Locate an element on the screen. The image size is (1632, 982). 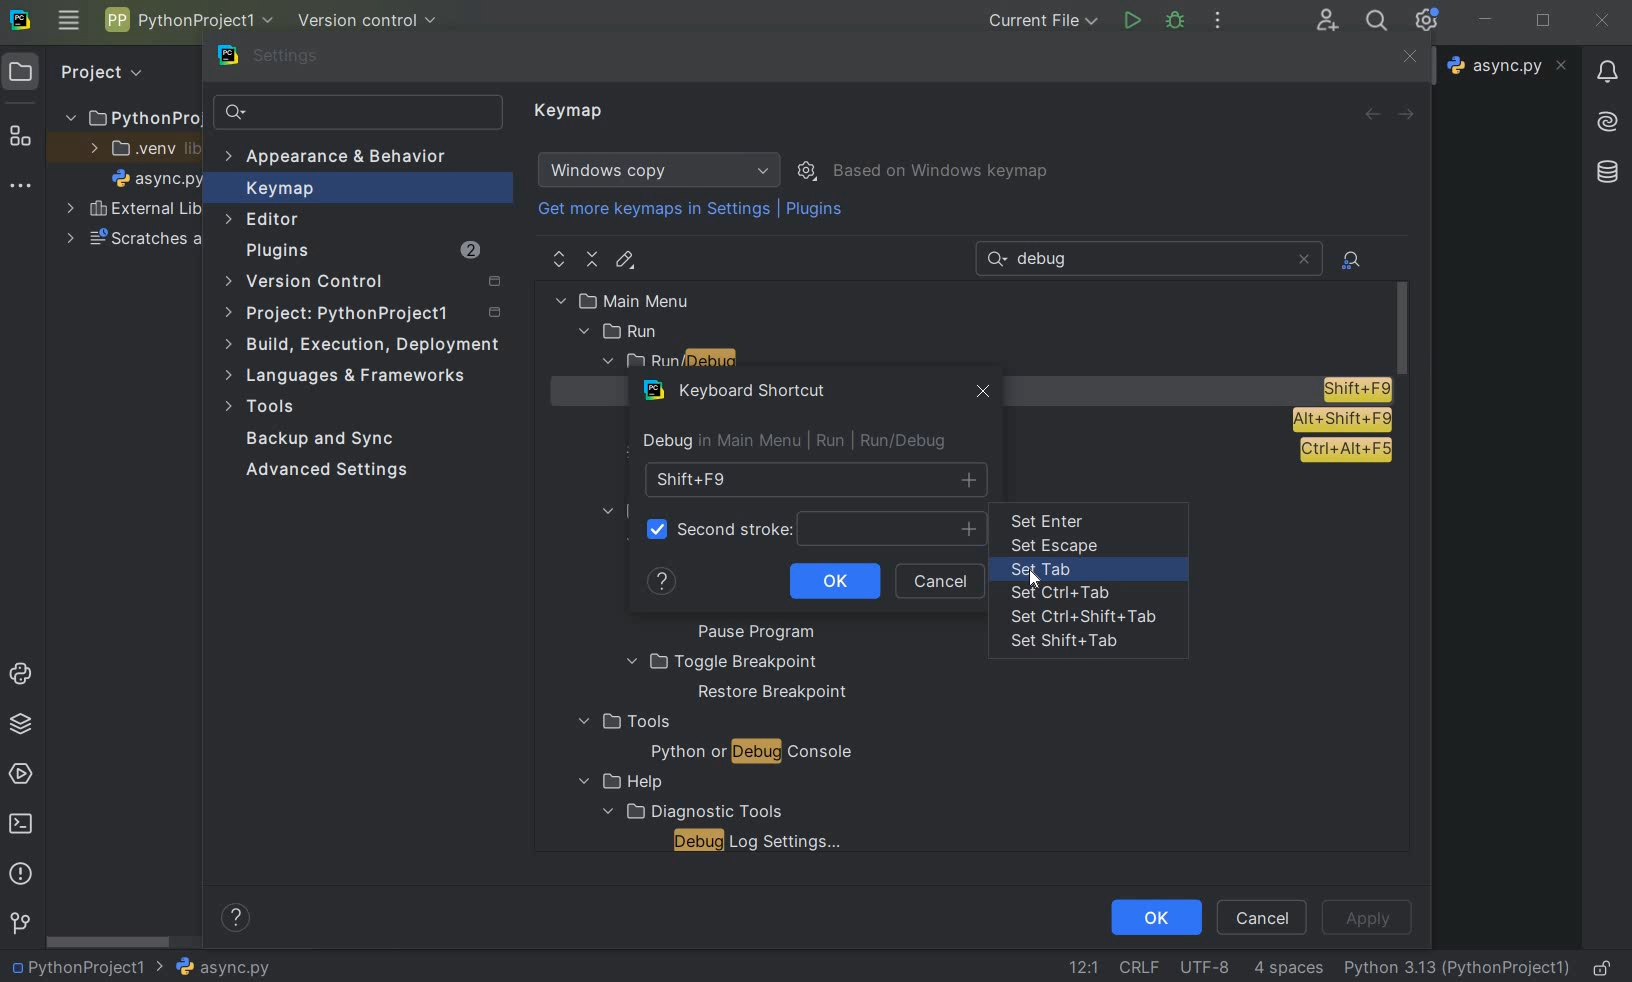
services is located at coordinates (23, 773).